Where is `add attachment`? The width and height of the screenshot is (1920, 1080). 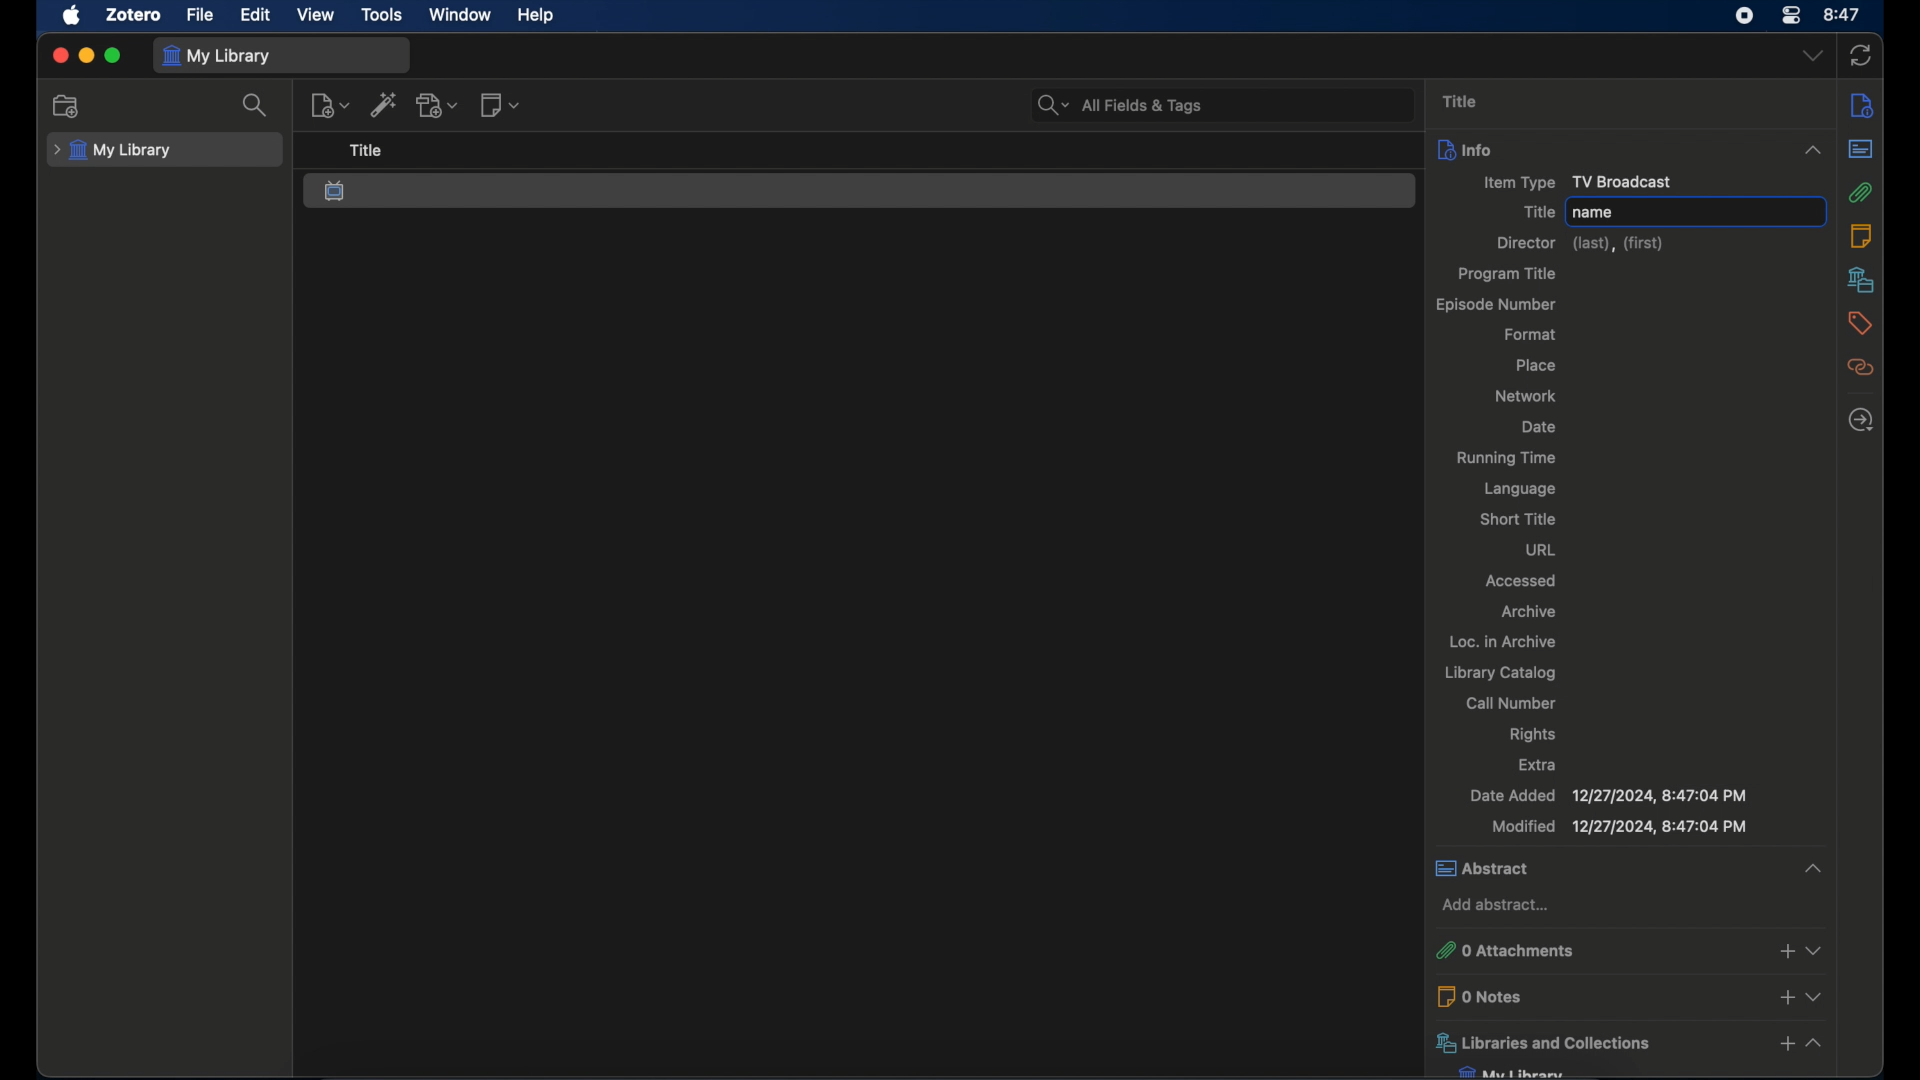
add attachment is located at coordinates (438, 104).